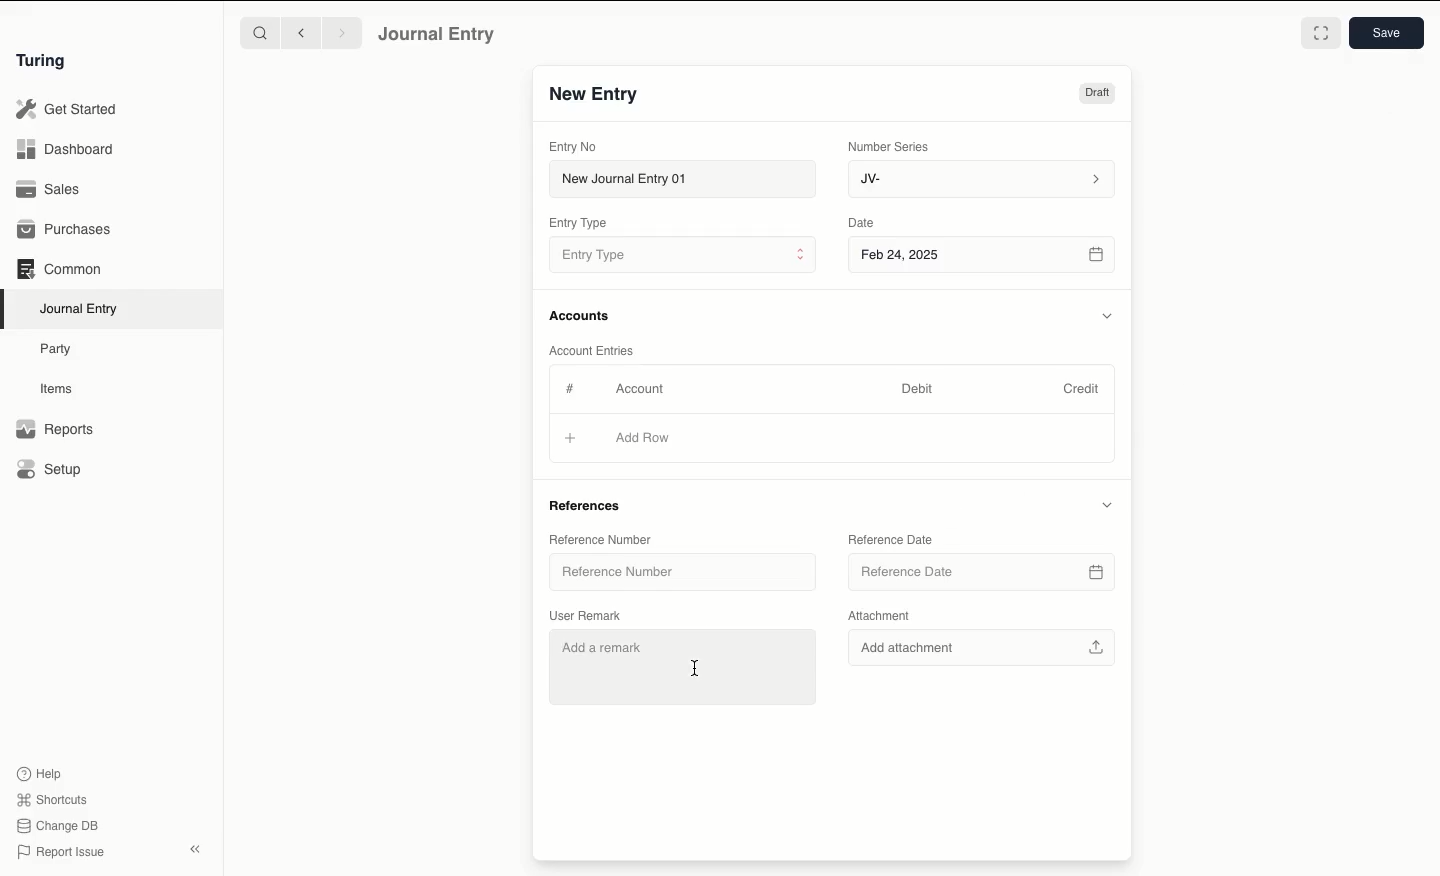 The image size is (1440, 876). Describe the element at coordinates (581, 316) in the screenshot. I see `Accounts` at that location.